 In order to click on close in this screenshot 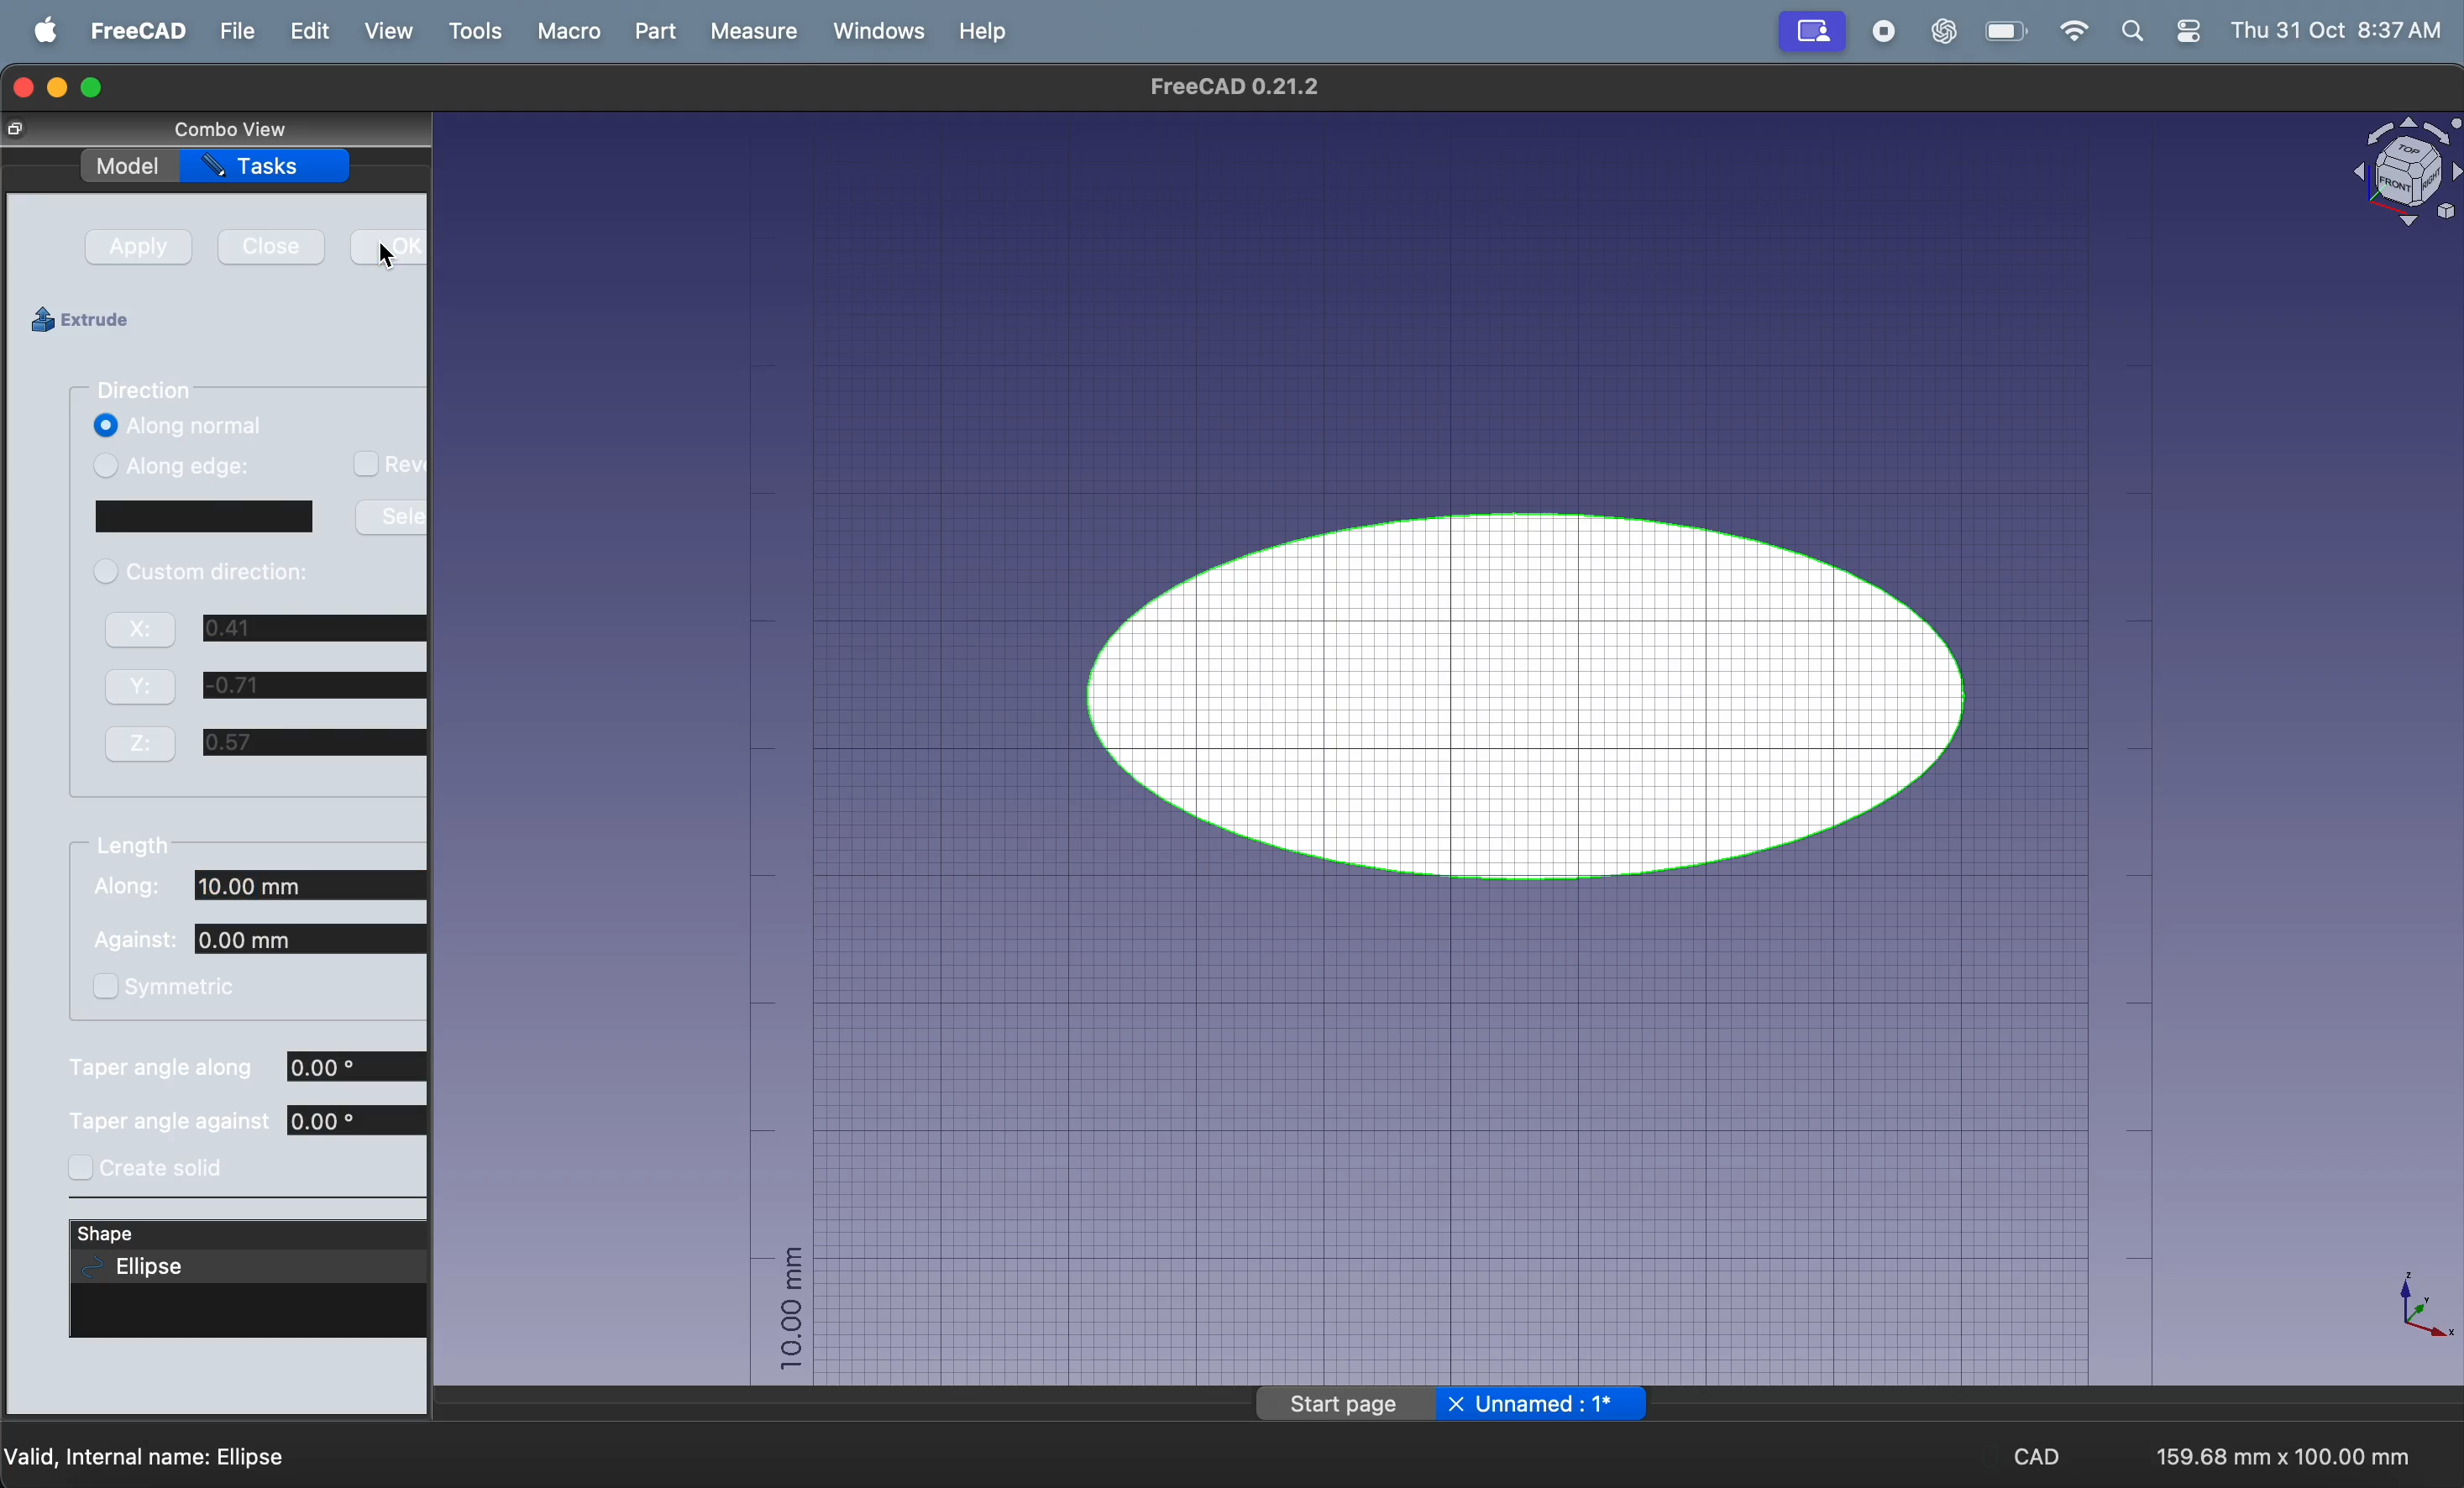, I will do `click(28, 131)`.